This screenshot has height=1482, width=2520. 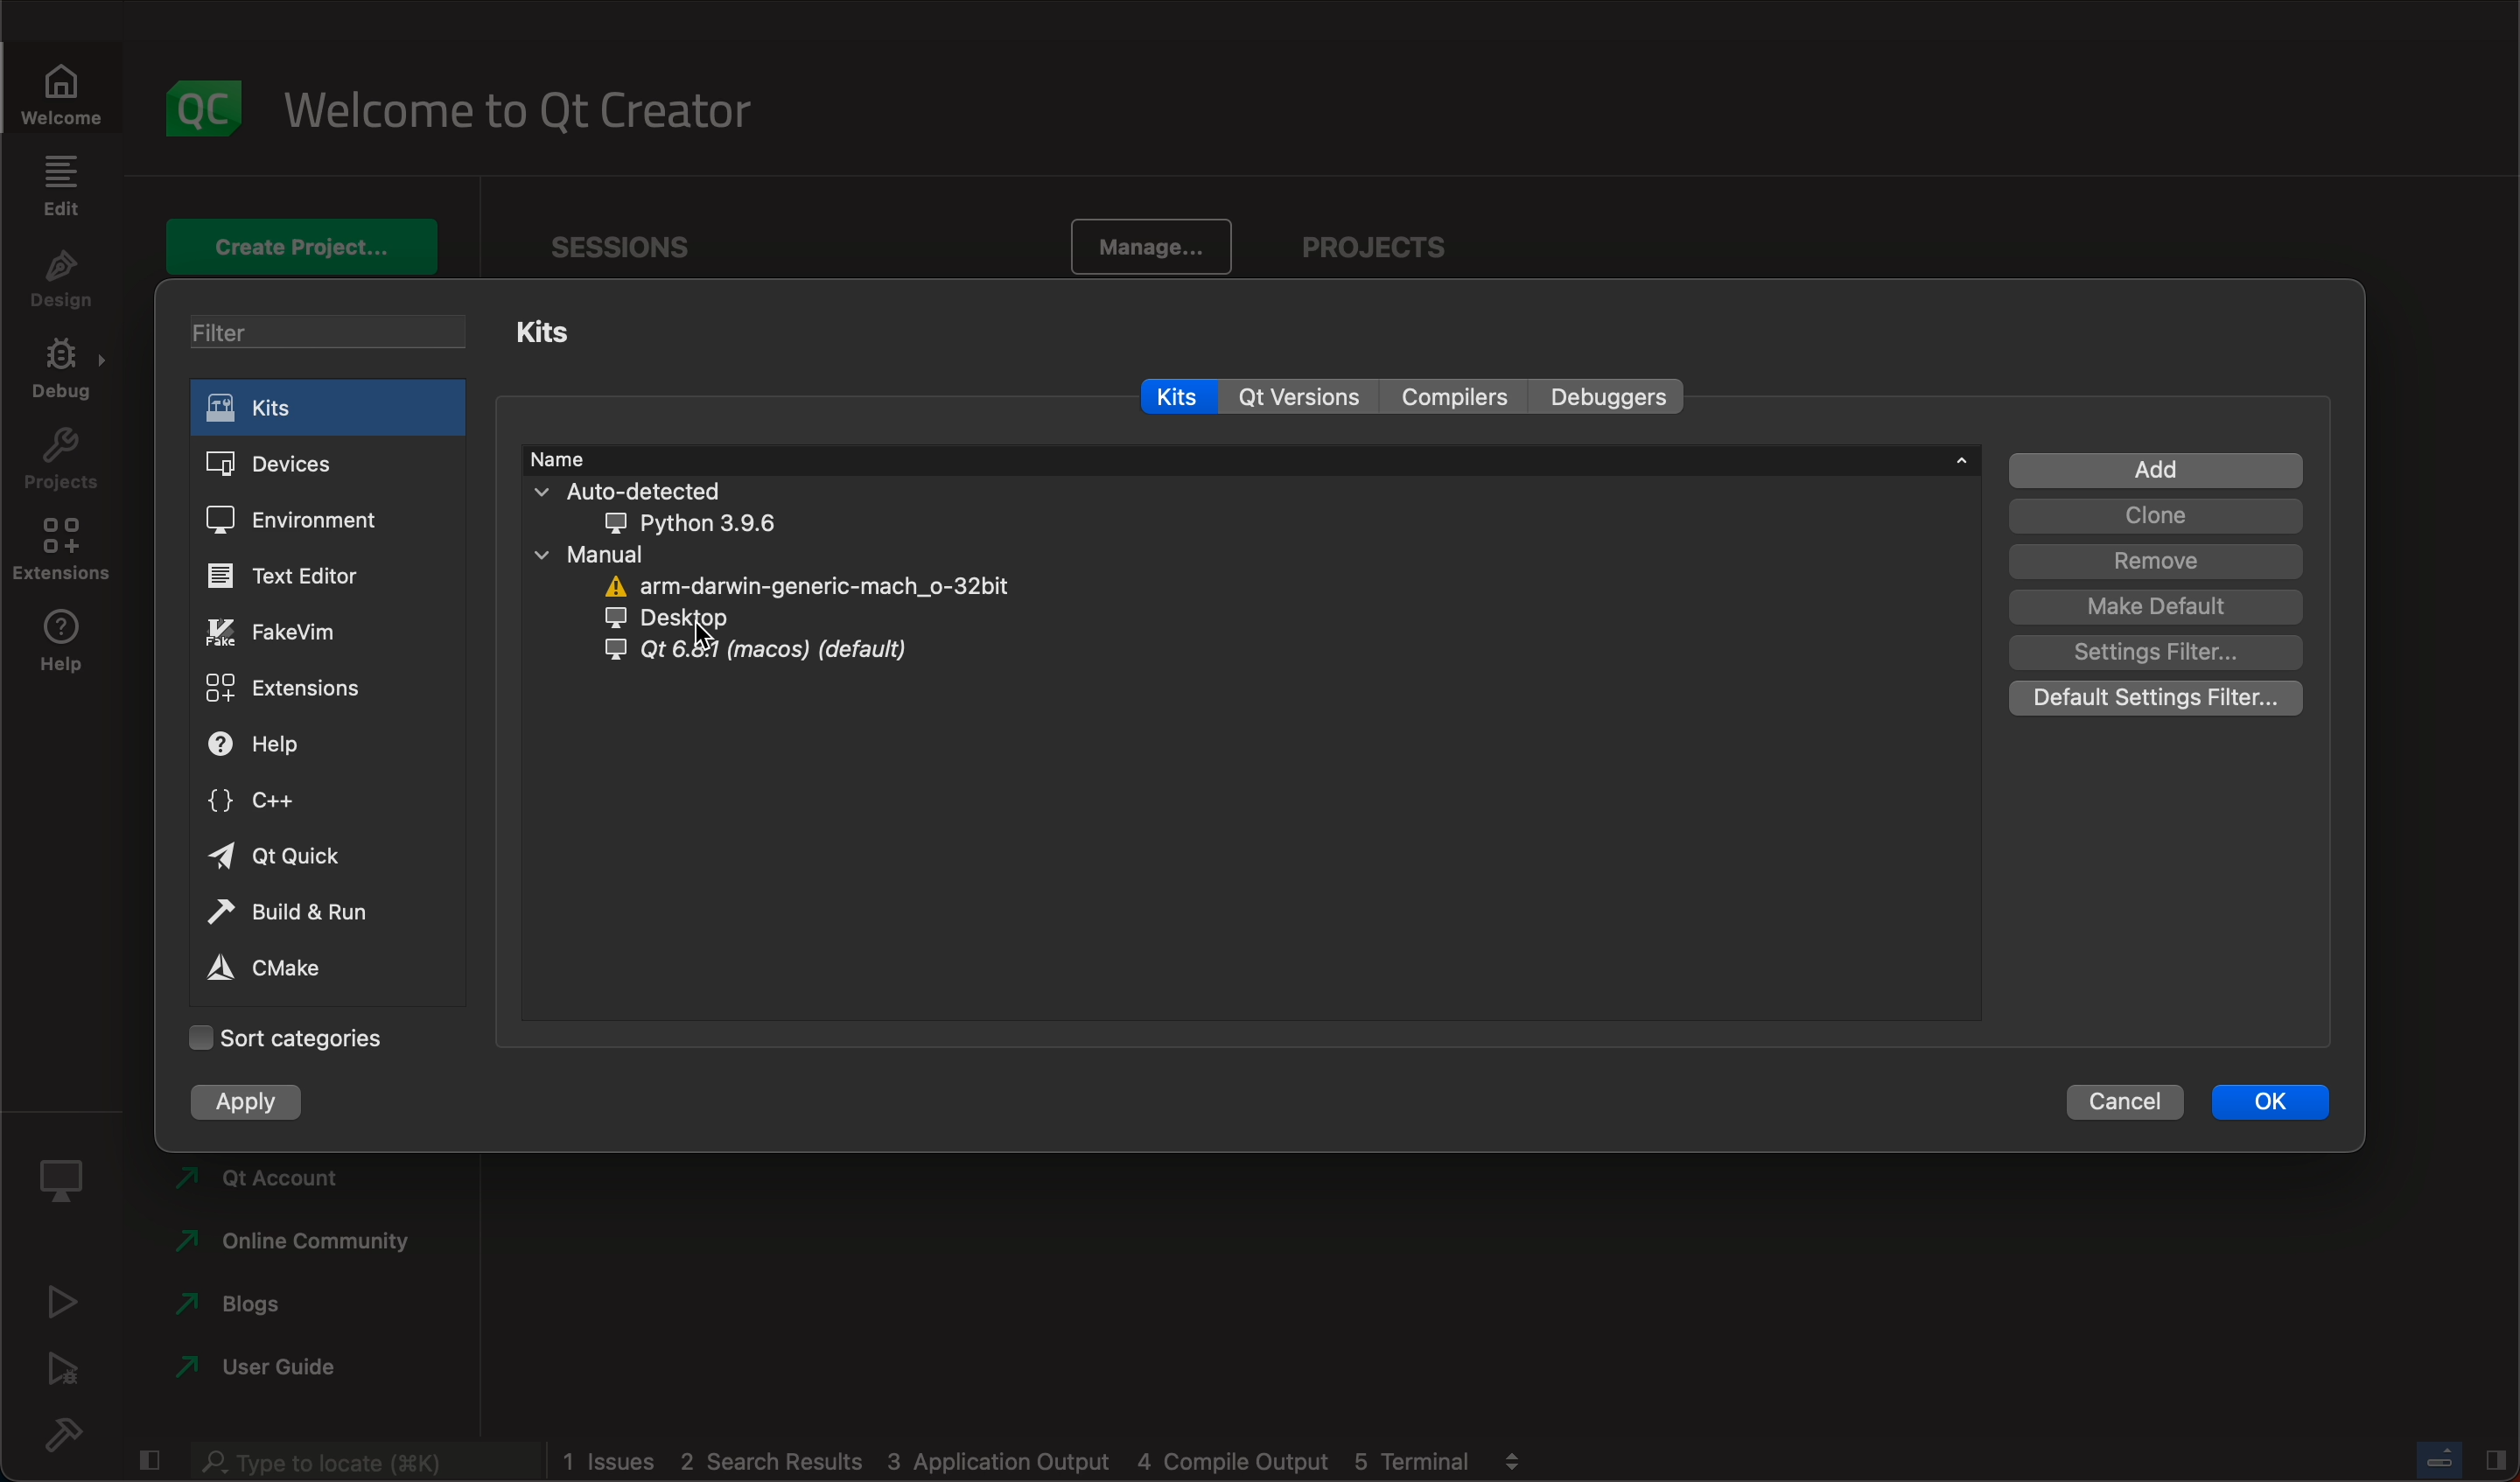 I want to click on hide/show left sidebar, so click(x=145, y=1461).